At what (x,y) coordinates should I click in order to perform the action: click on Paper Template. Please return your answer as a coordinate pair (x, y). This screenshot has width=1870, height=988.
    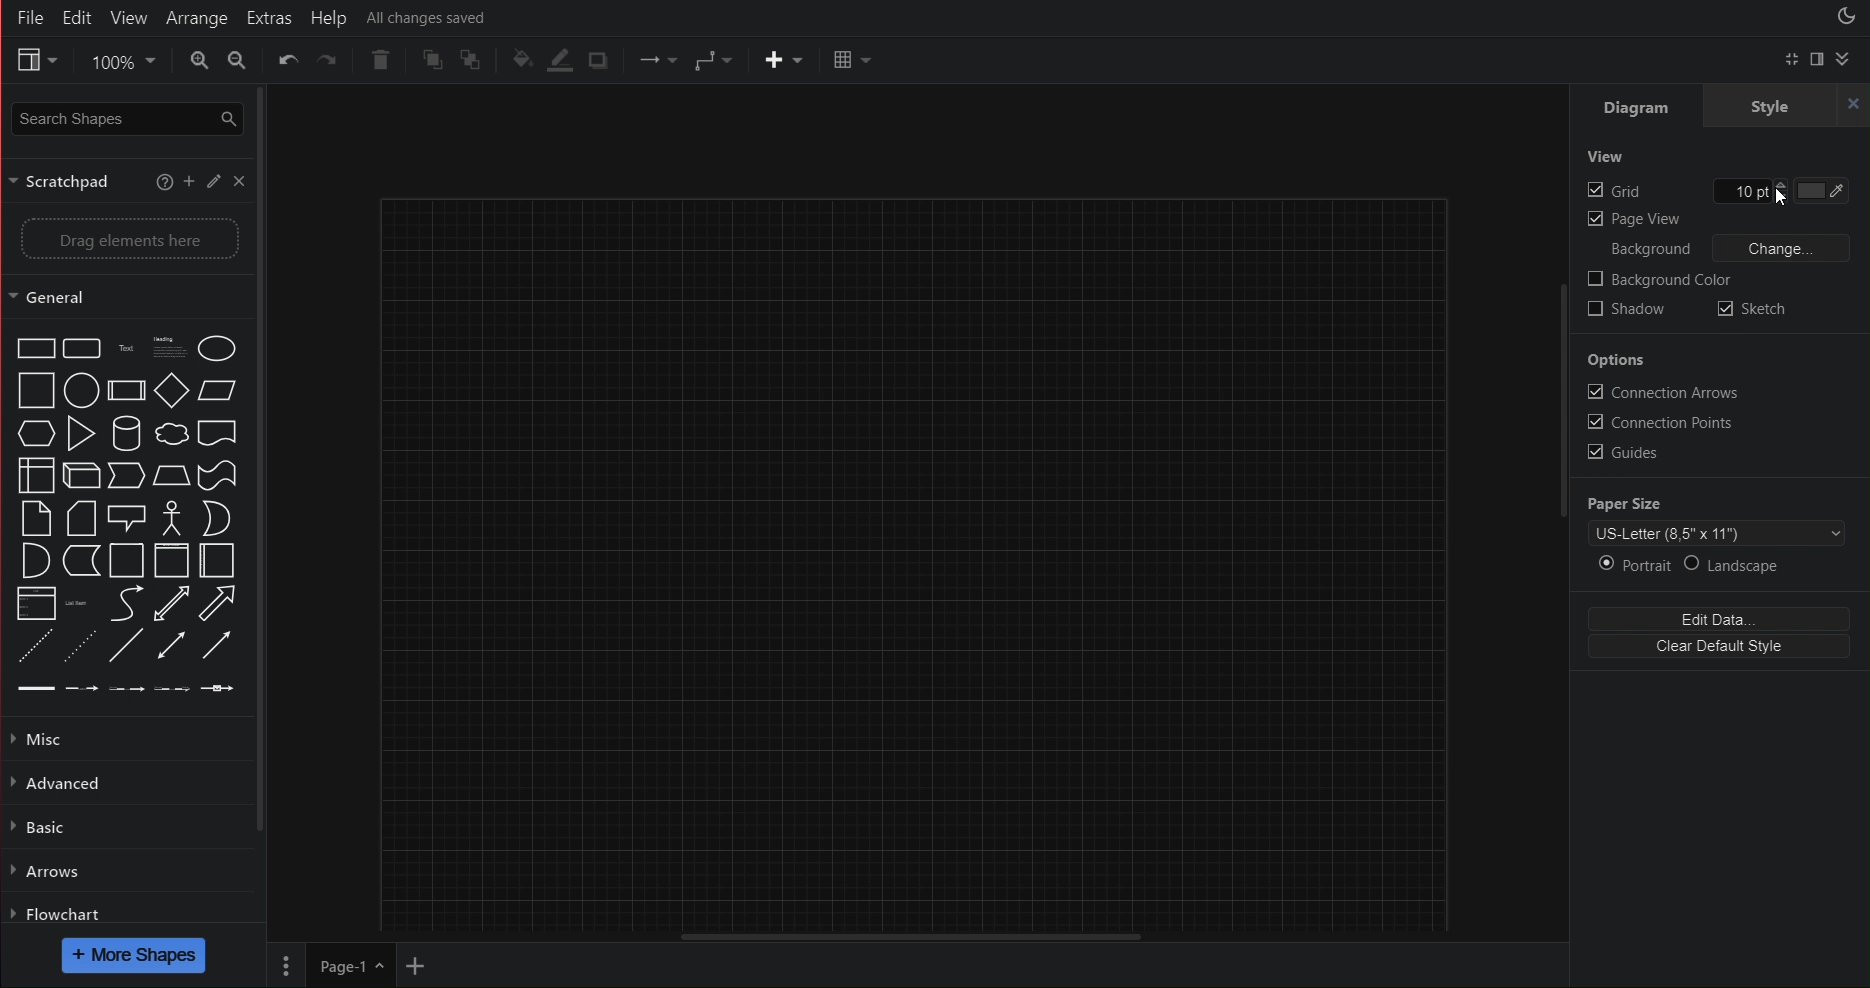
    Looking at the image, I should click on (1717, 531).